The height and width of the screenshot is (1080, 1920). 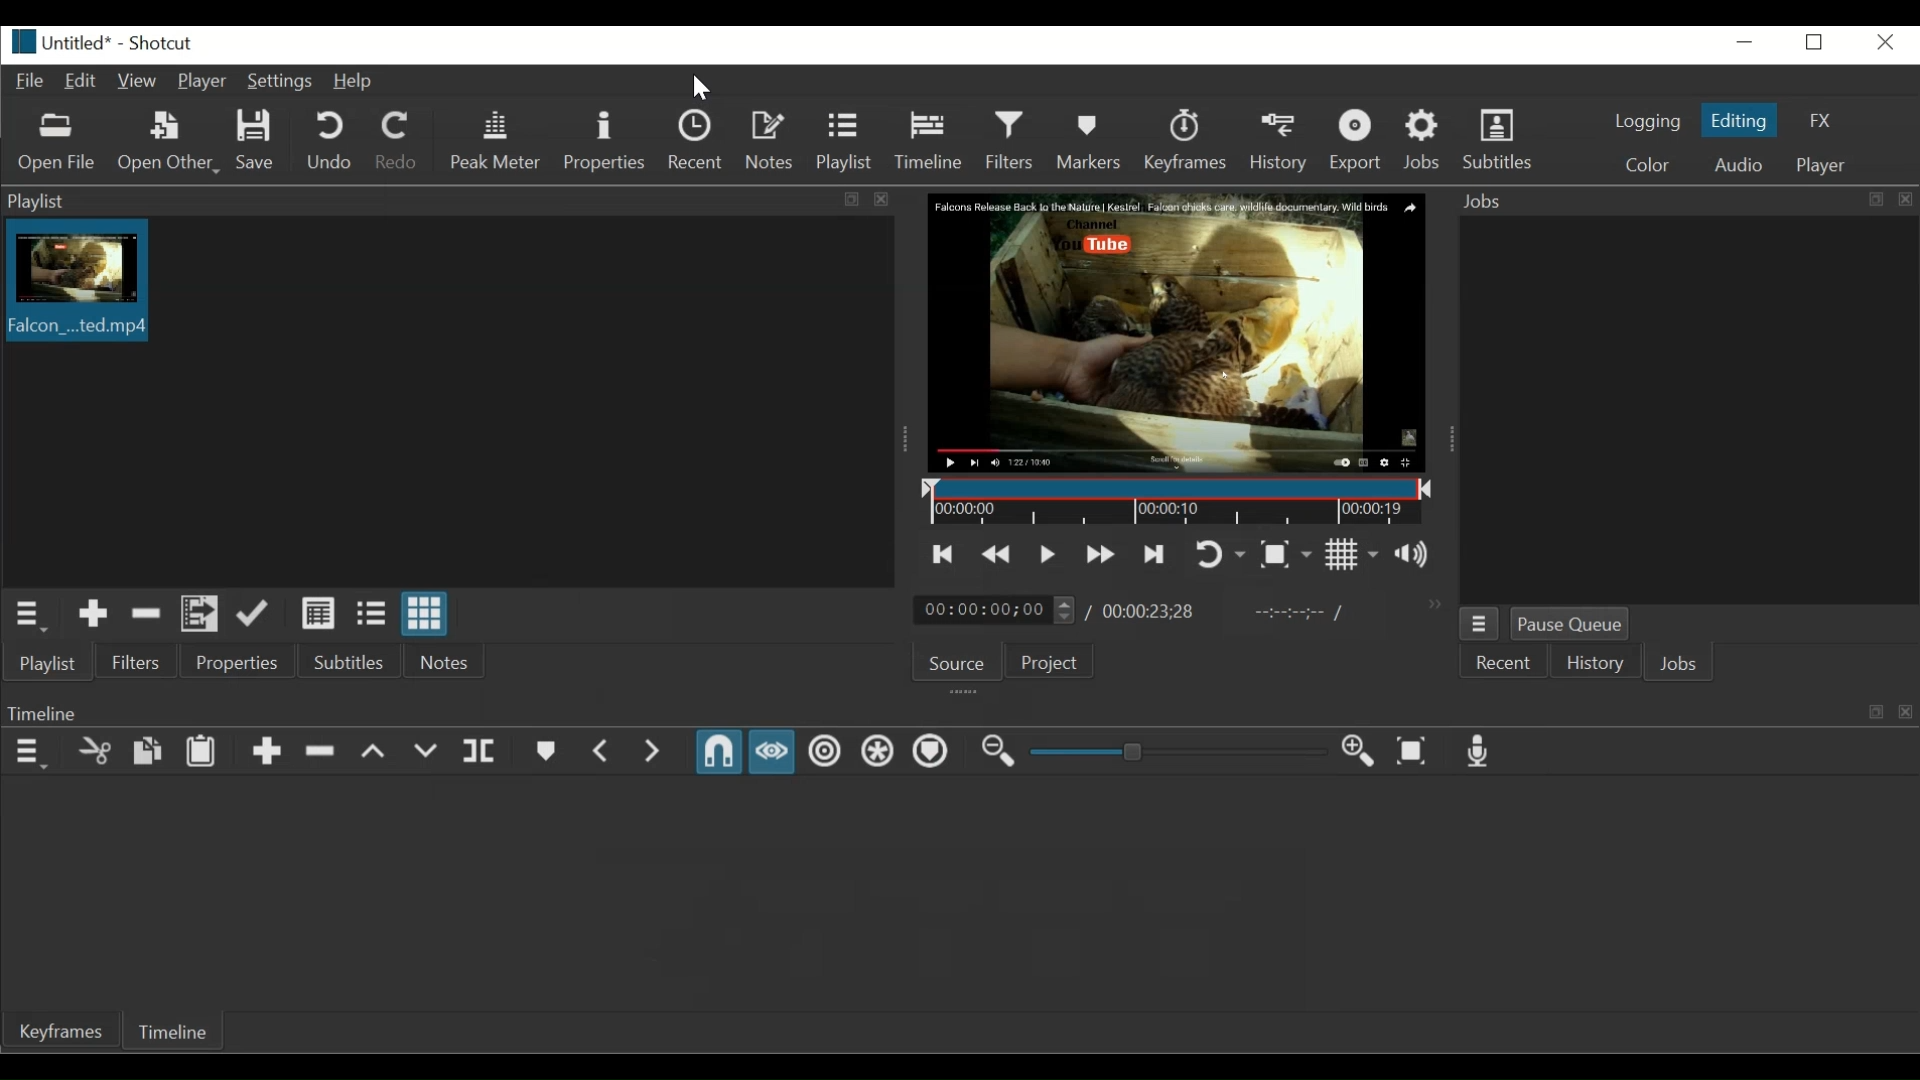 What do you see at coordinates (1685, 408) in the screenshot?
I see `Jobs panel` at bounding box center [1685, 408].